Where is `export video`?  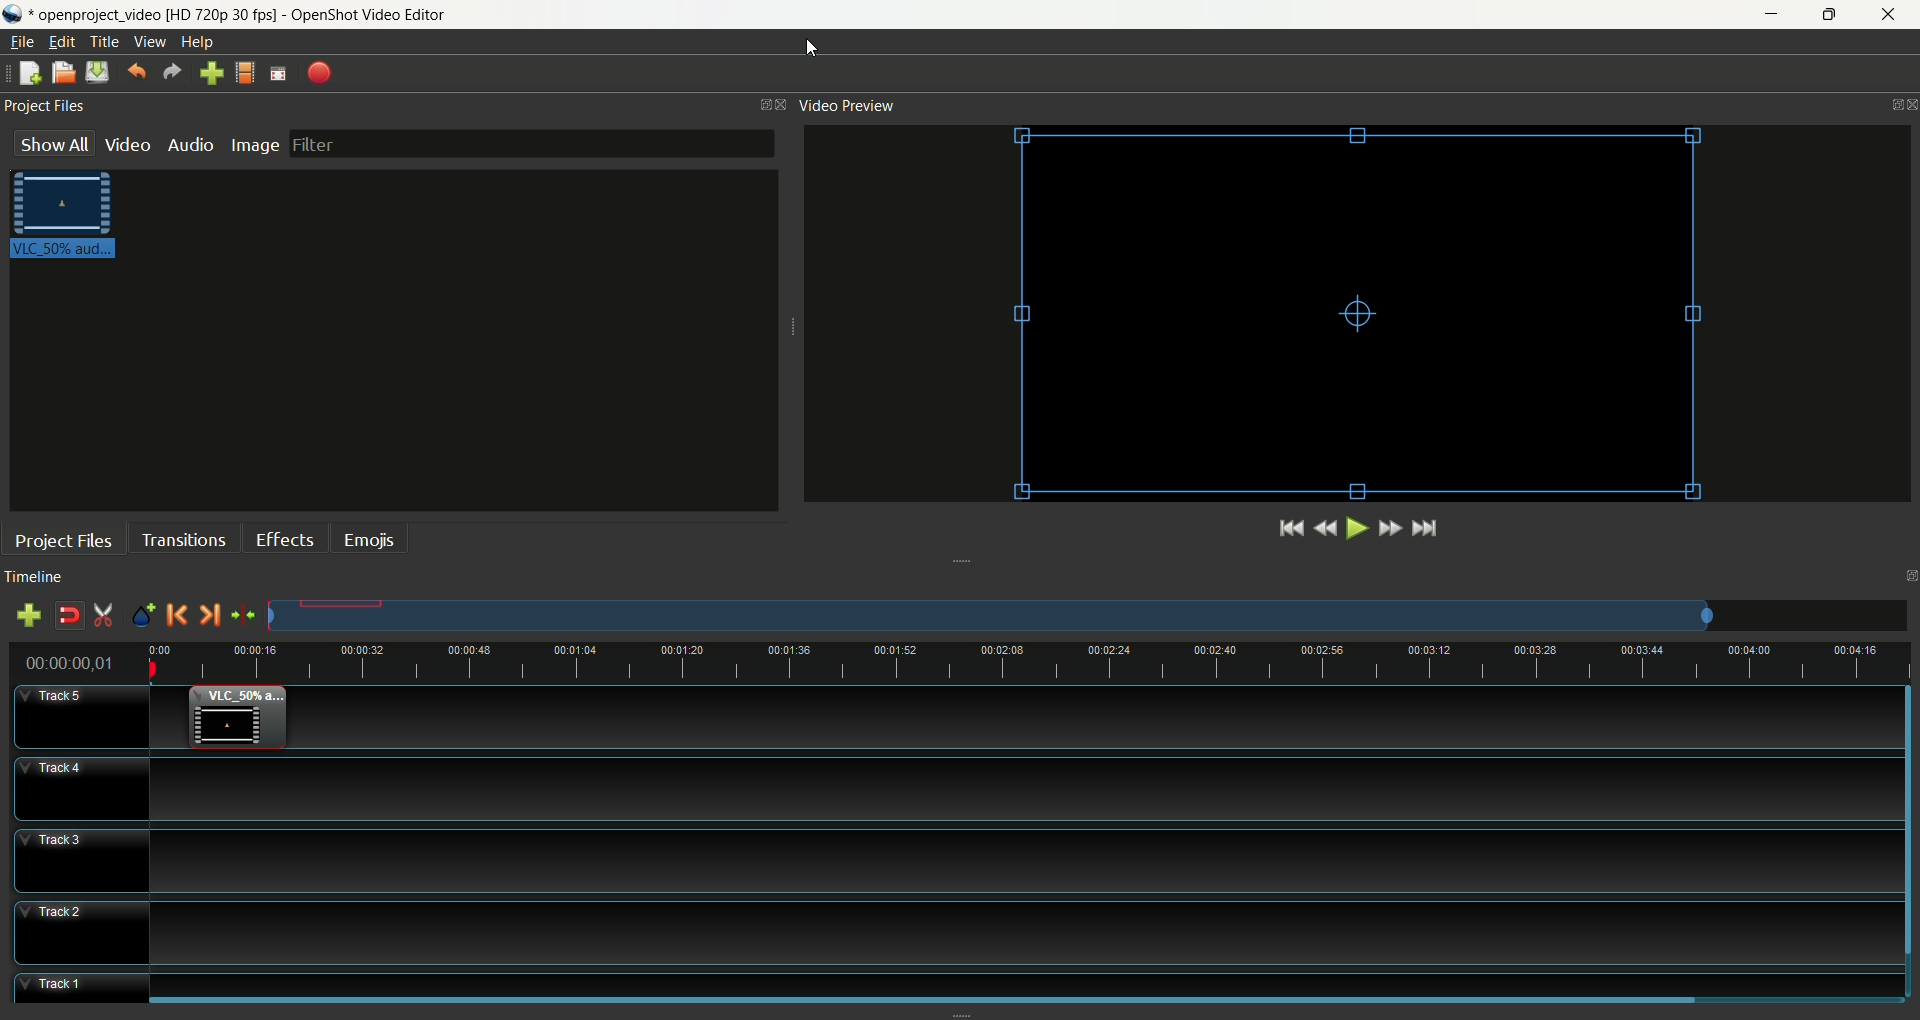 export video is located at coordinates (317, 73).